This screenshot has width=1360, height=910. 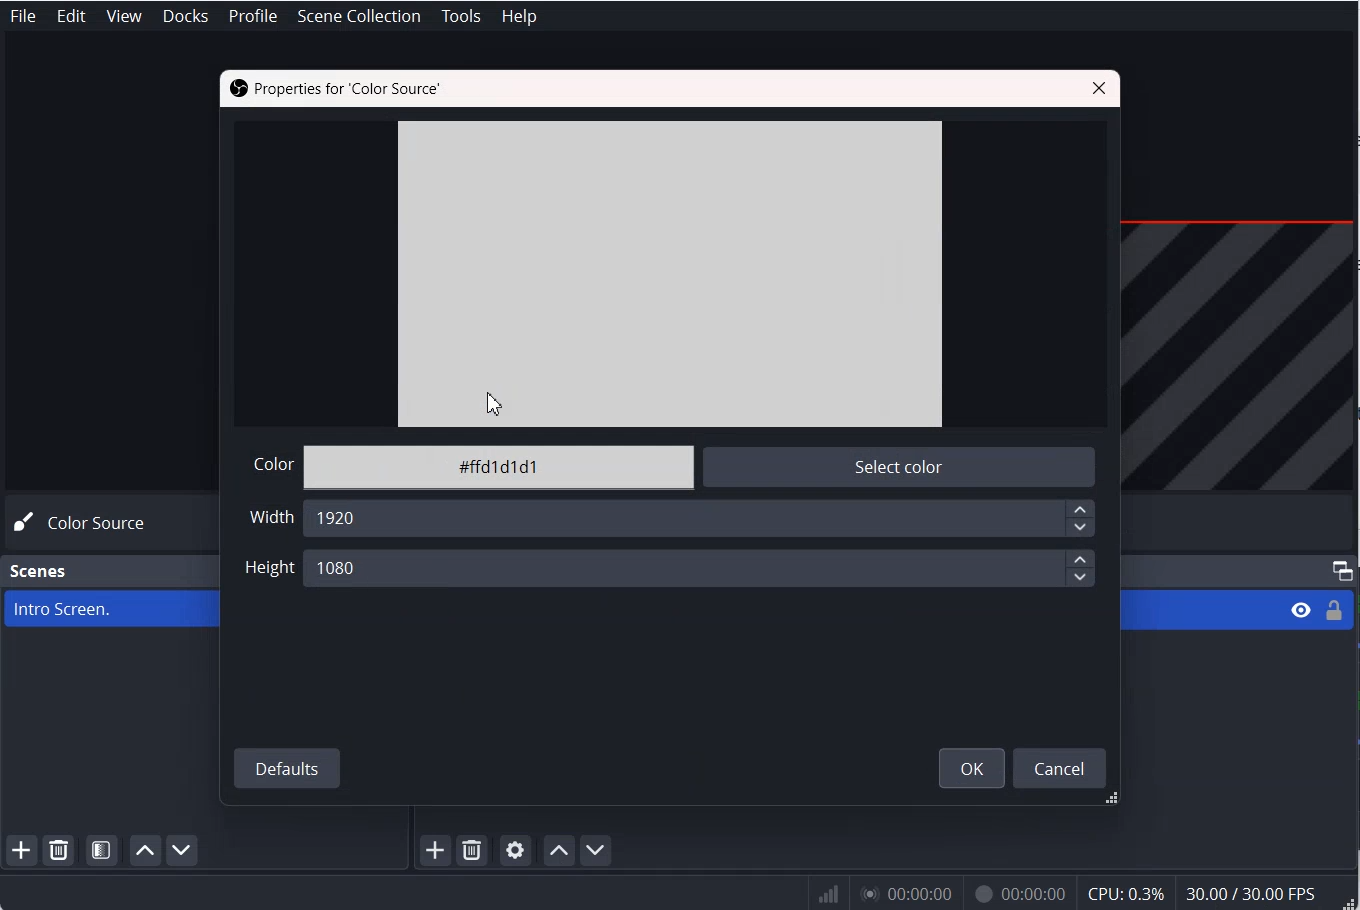 What do you see at coordinates (1062, 767) in the screenshot?
I see `Cancel` at bounding box center [1062, 767].